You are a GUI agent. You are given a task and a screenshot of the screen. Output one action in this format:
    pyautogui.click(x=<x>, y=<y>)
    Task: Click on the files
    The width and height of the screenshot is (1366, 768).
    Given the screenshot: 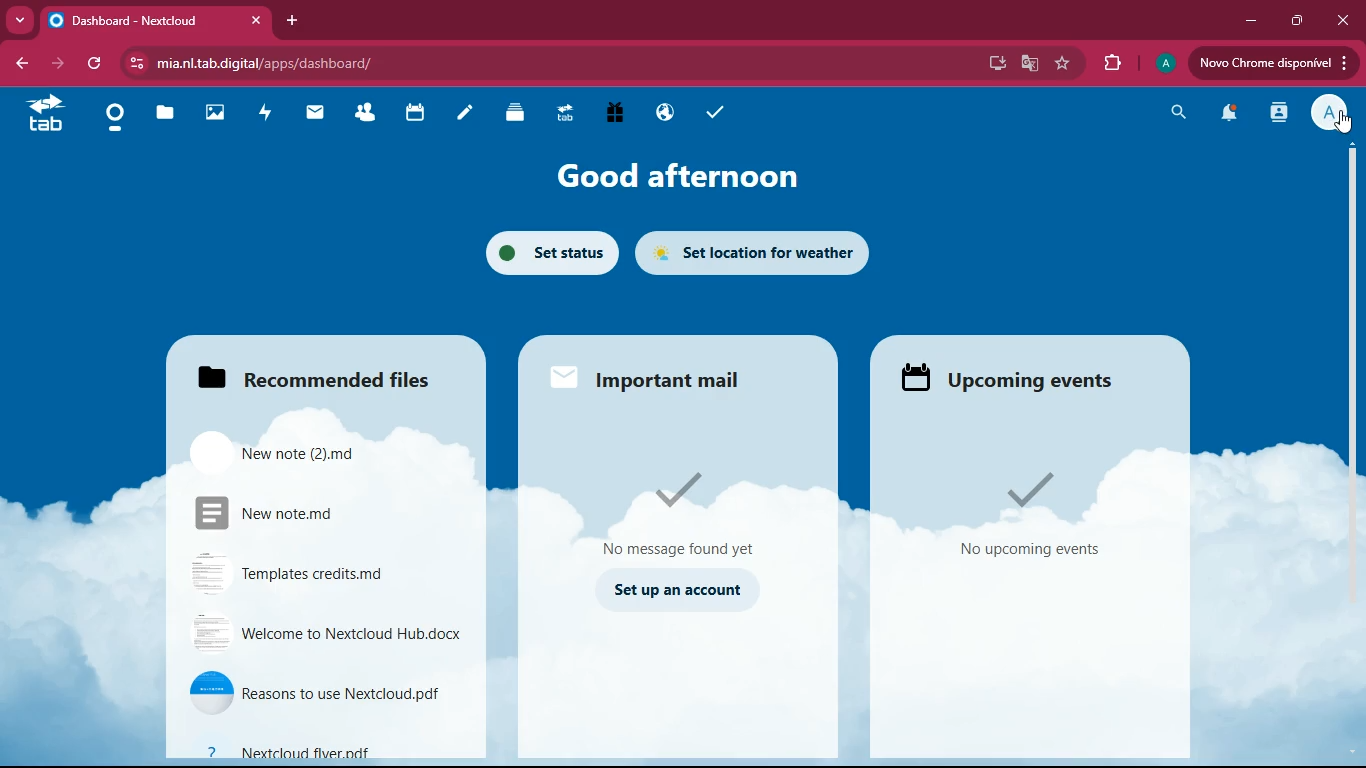 What is the action you would take?
    pyautogui.click(x=316, y=453)
    